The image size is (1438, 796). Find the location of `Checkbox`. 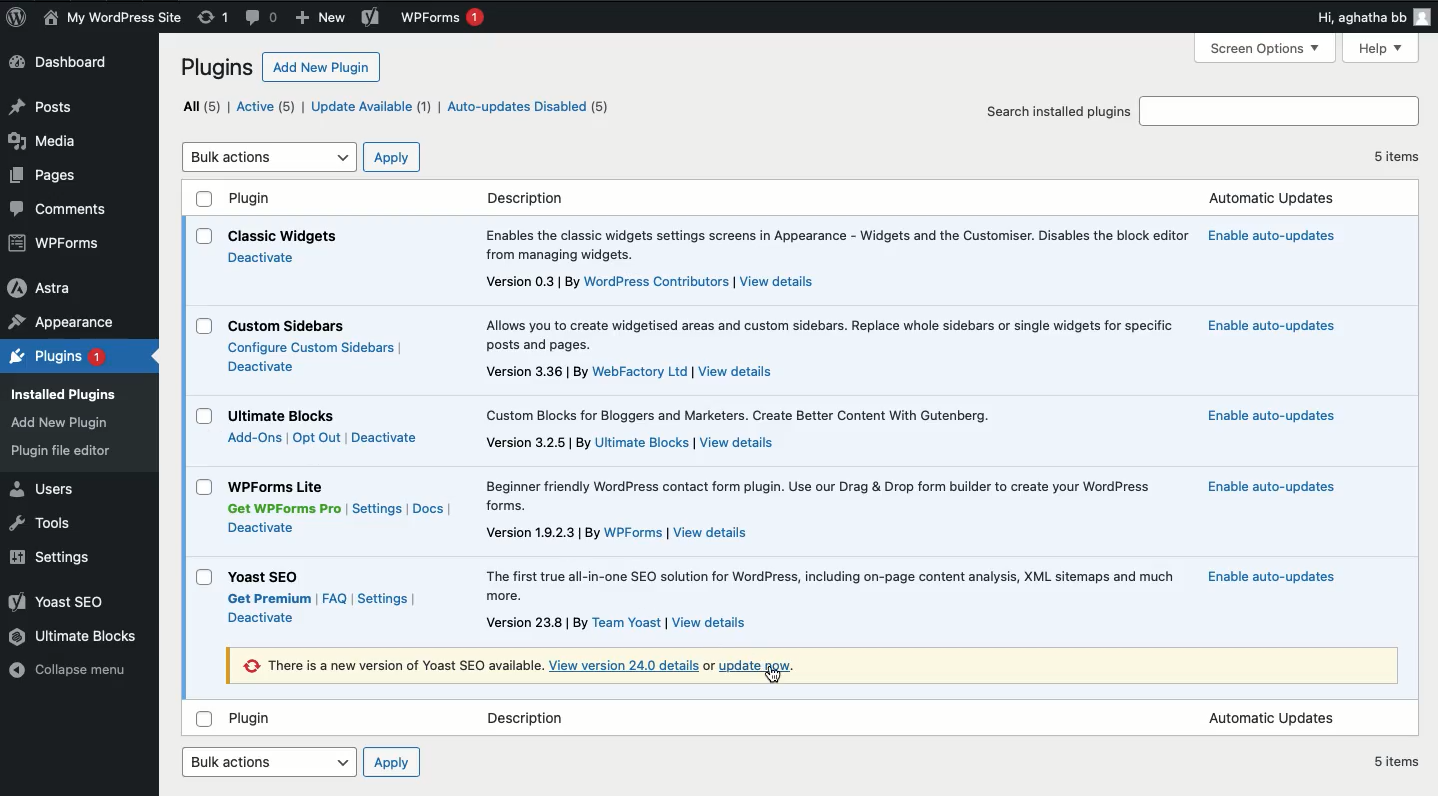

Checkbox is located at coordinates (205, 326).